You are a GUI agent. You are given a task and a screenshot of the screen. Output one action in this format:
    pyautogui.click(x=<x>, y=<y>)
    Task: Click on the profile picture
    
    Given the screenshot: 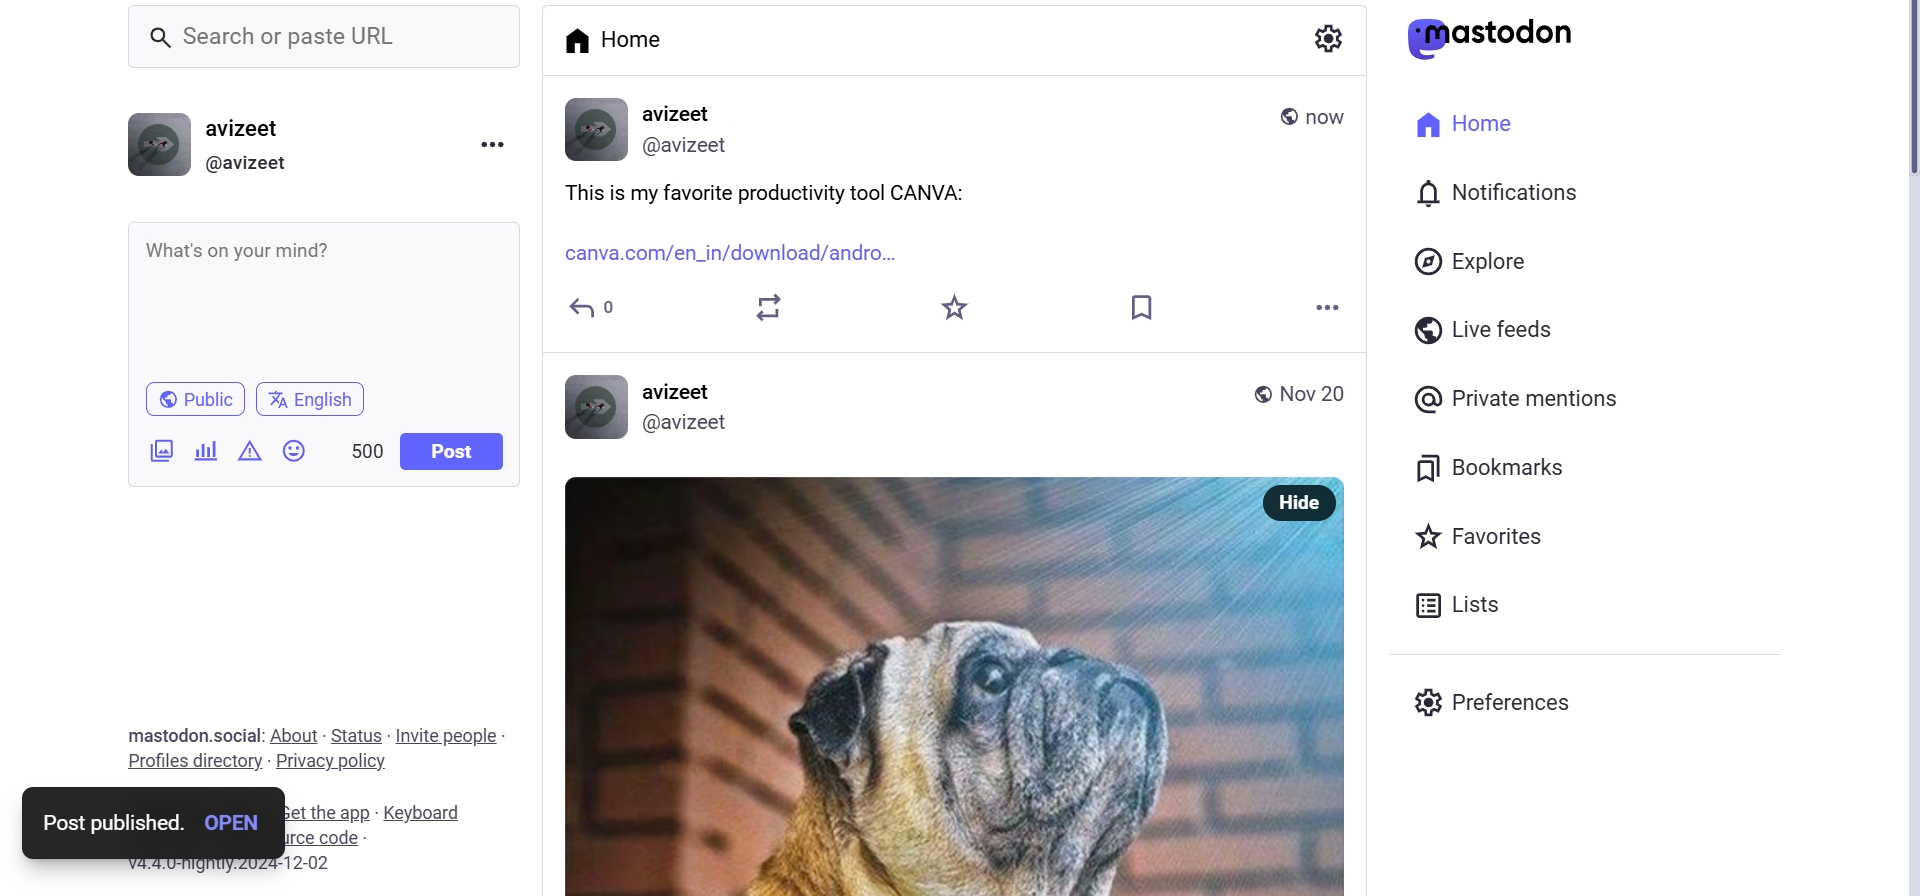 What is the action you would take?
    pyautogui.click(x=590, y=409)
    